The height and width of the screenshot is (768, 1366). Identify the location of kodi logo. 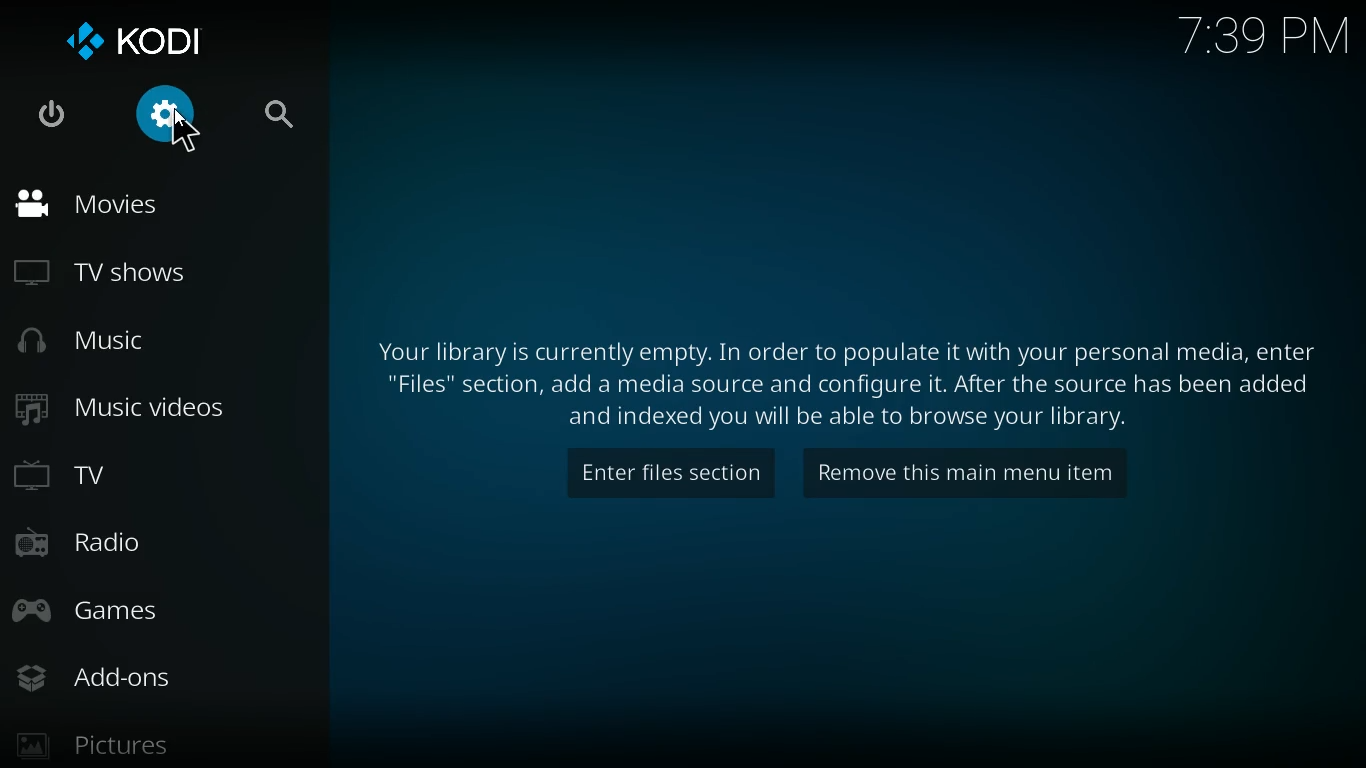
(145, 37).